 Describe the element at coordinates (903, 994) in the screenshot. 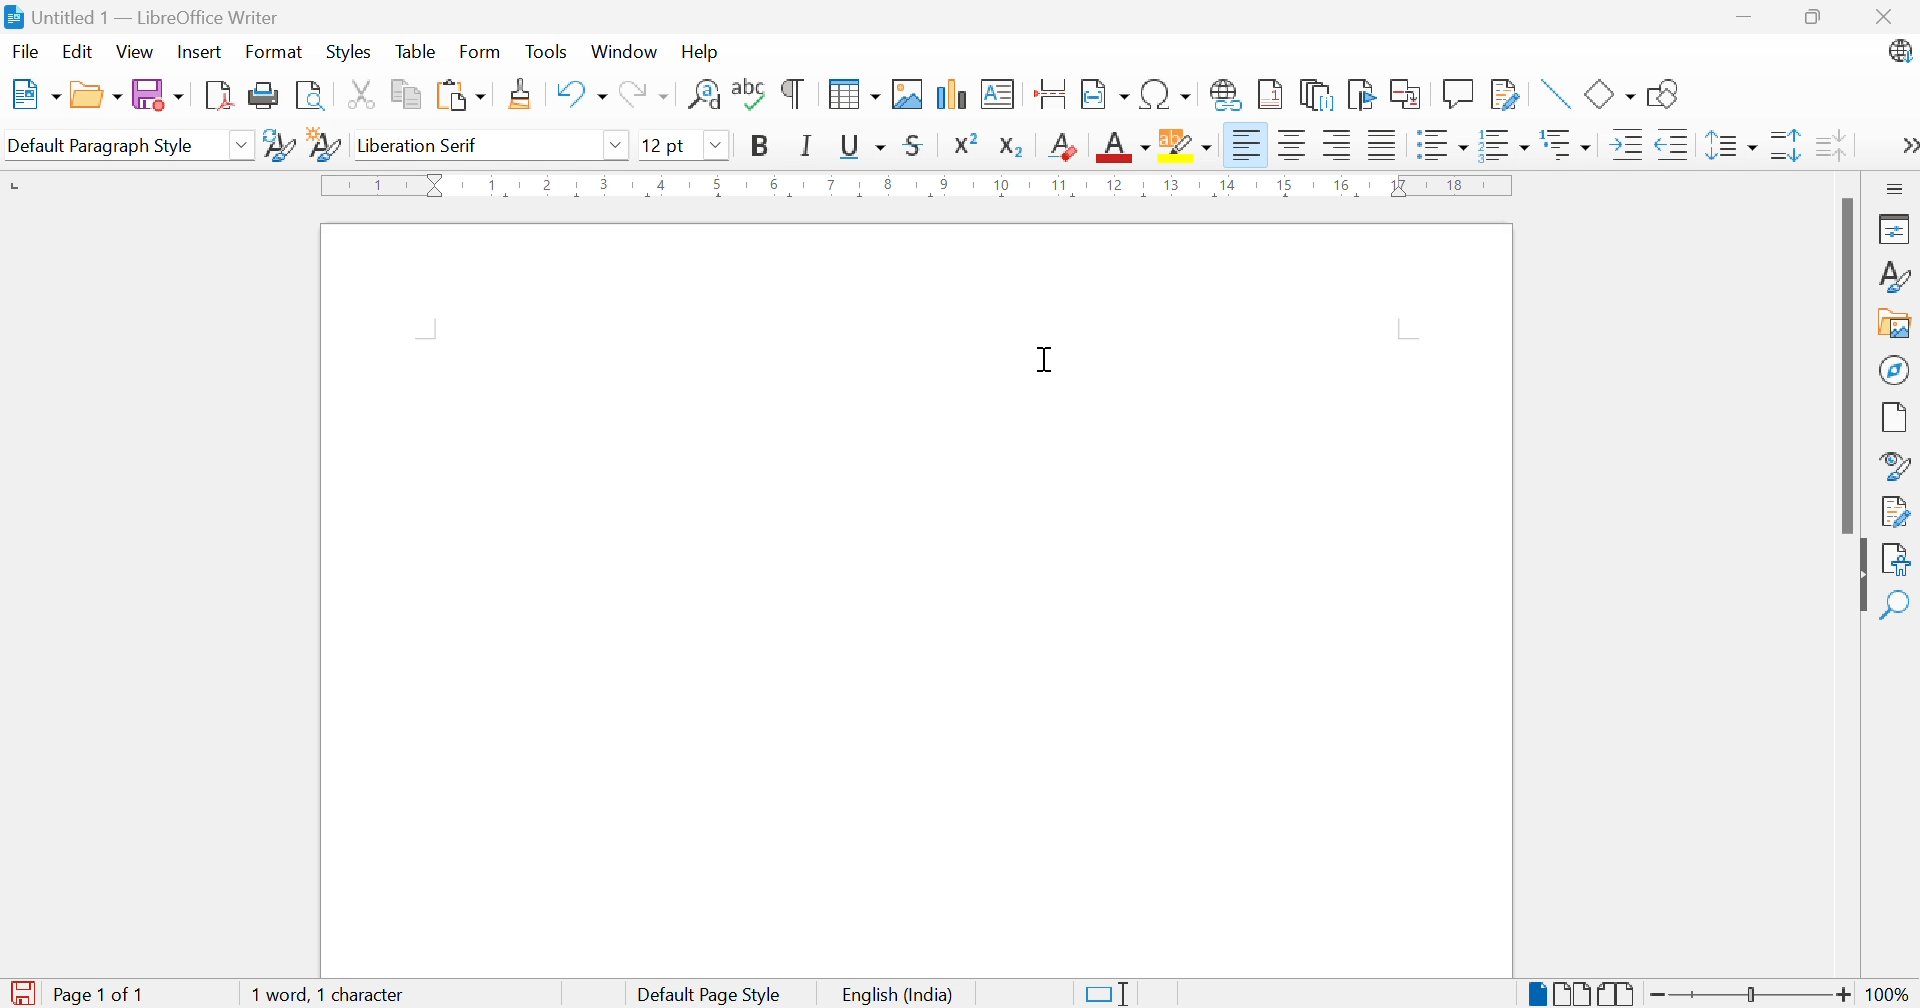

I see `English (India)` at that location.